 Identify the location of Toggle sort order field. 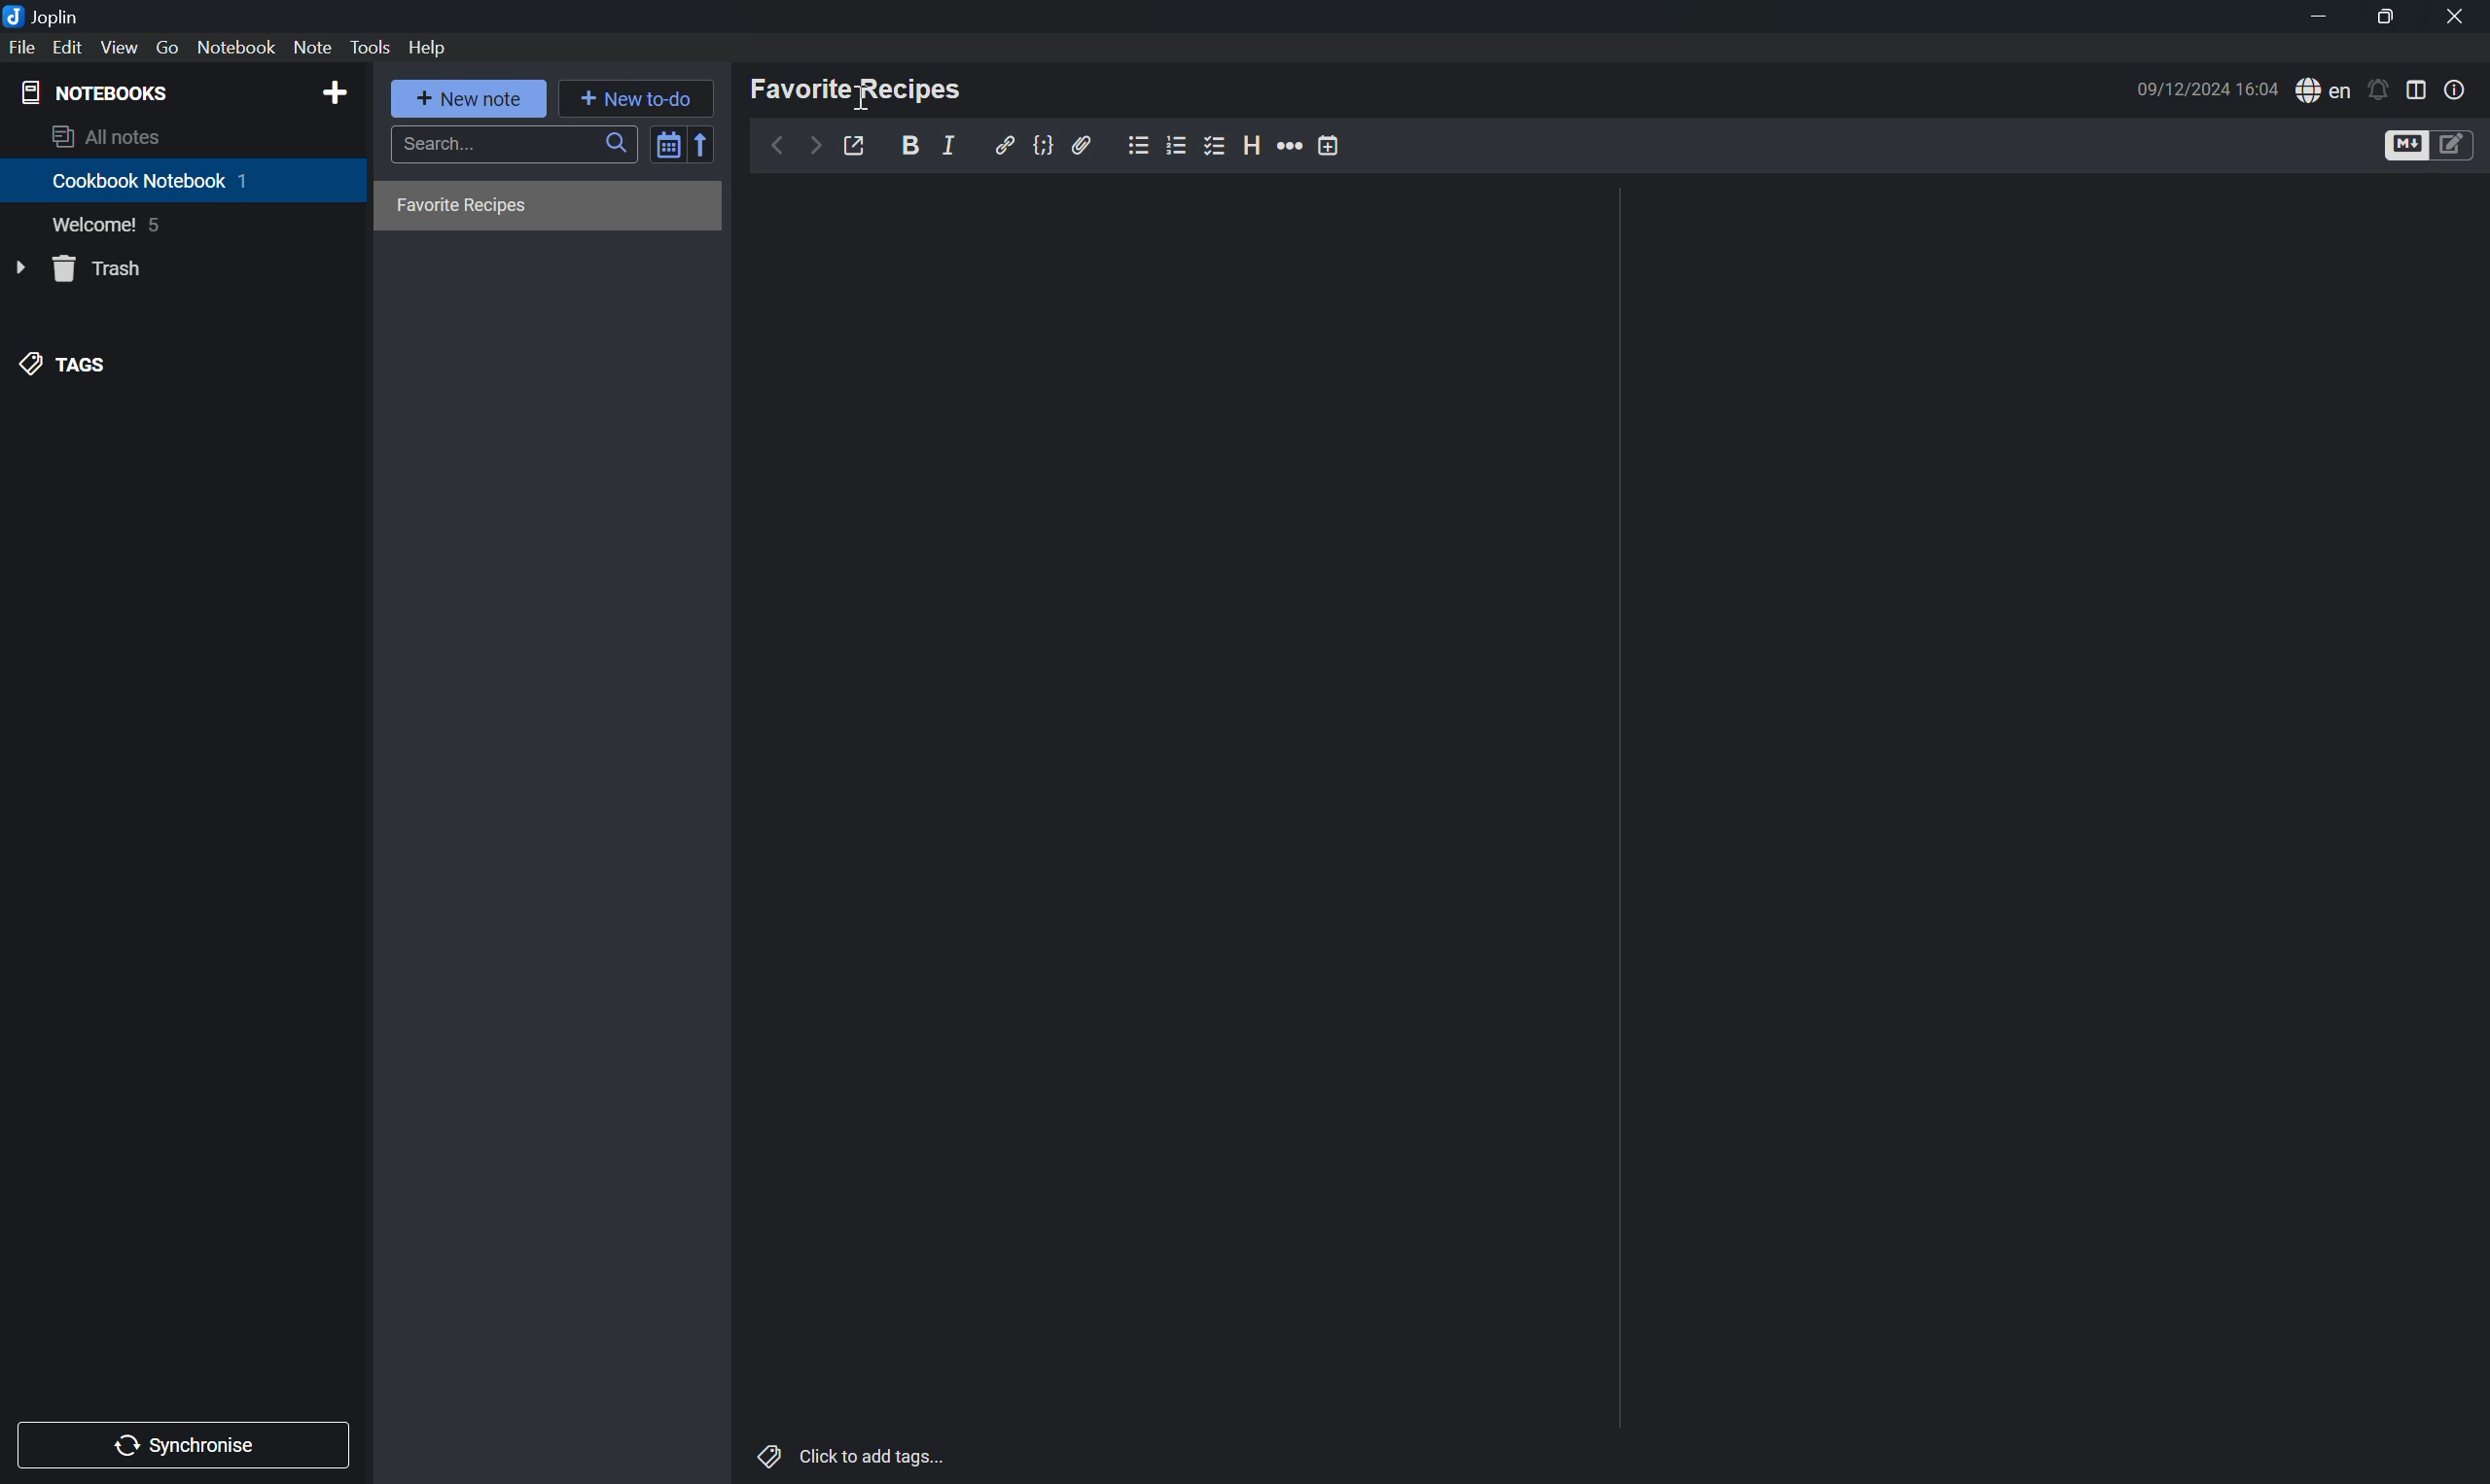
(665, 148).